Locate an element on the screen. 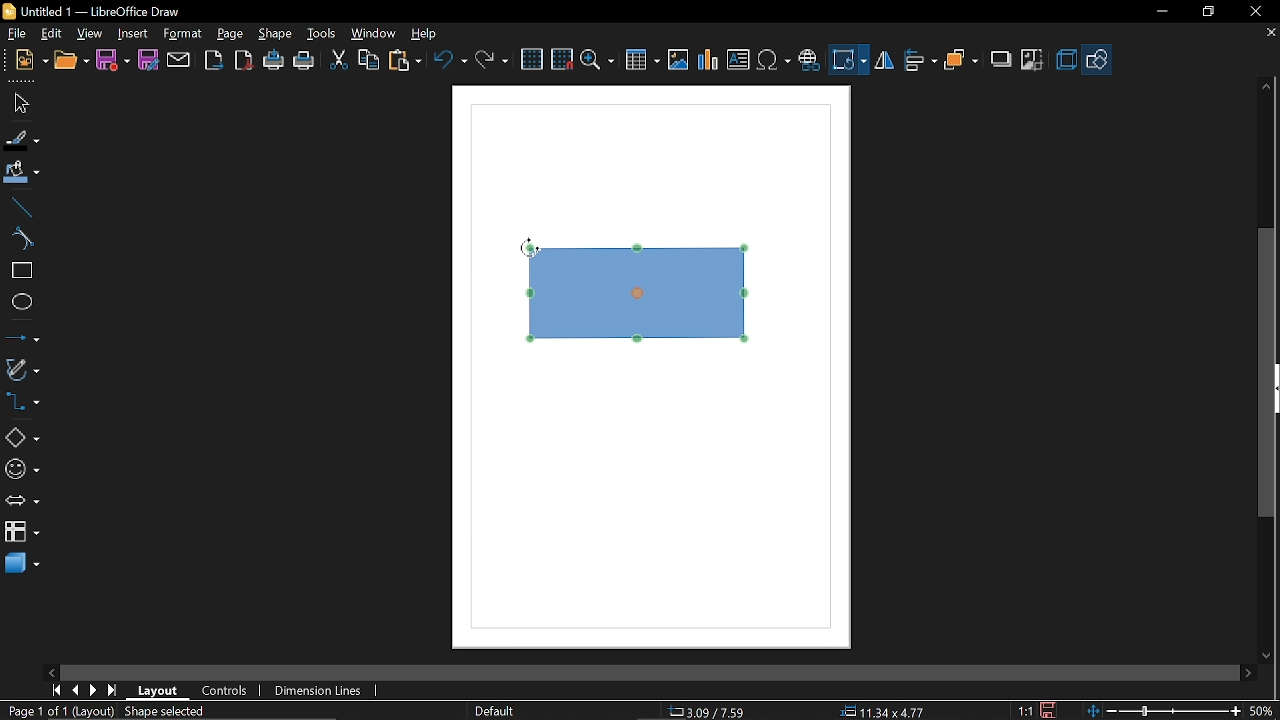 The height and width of the screenshot is (720, 1280). Insert table is located at coordinates (643, 61).